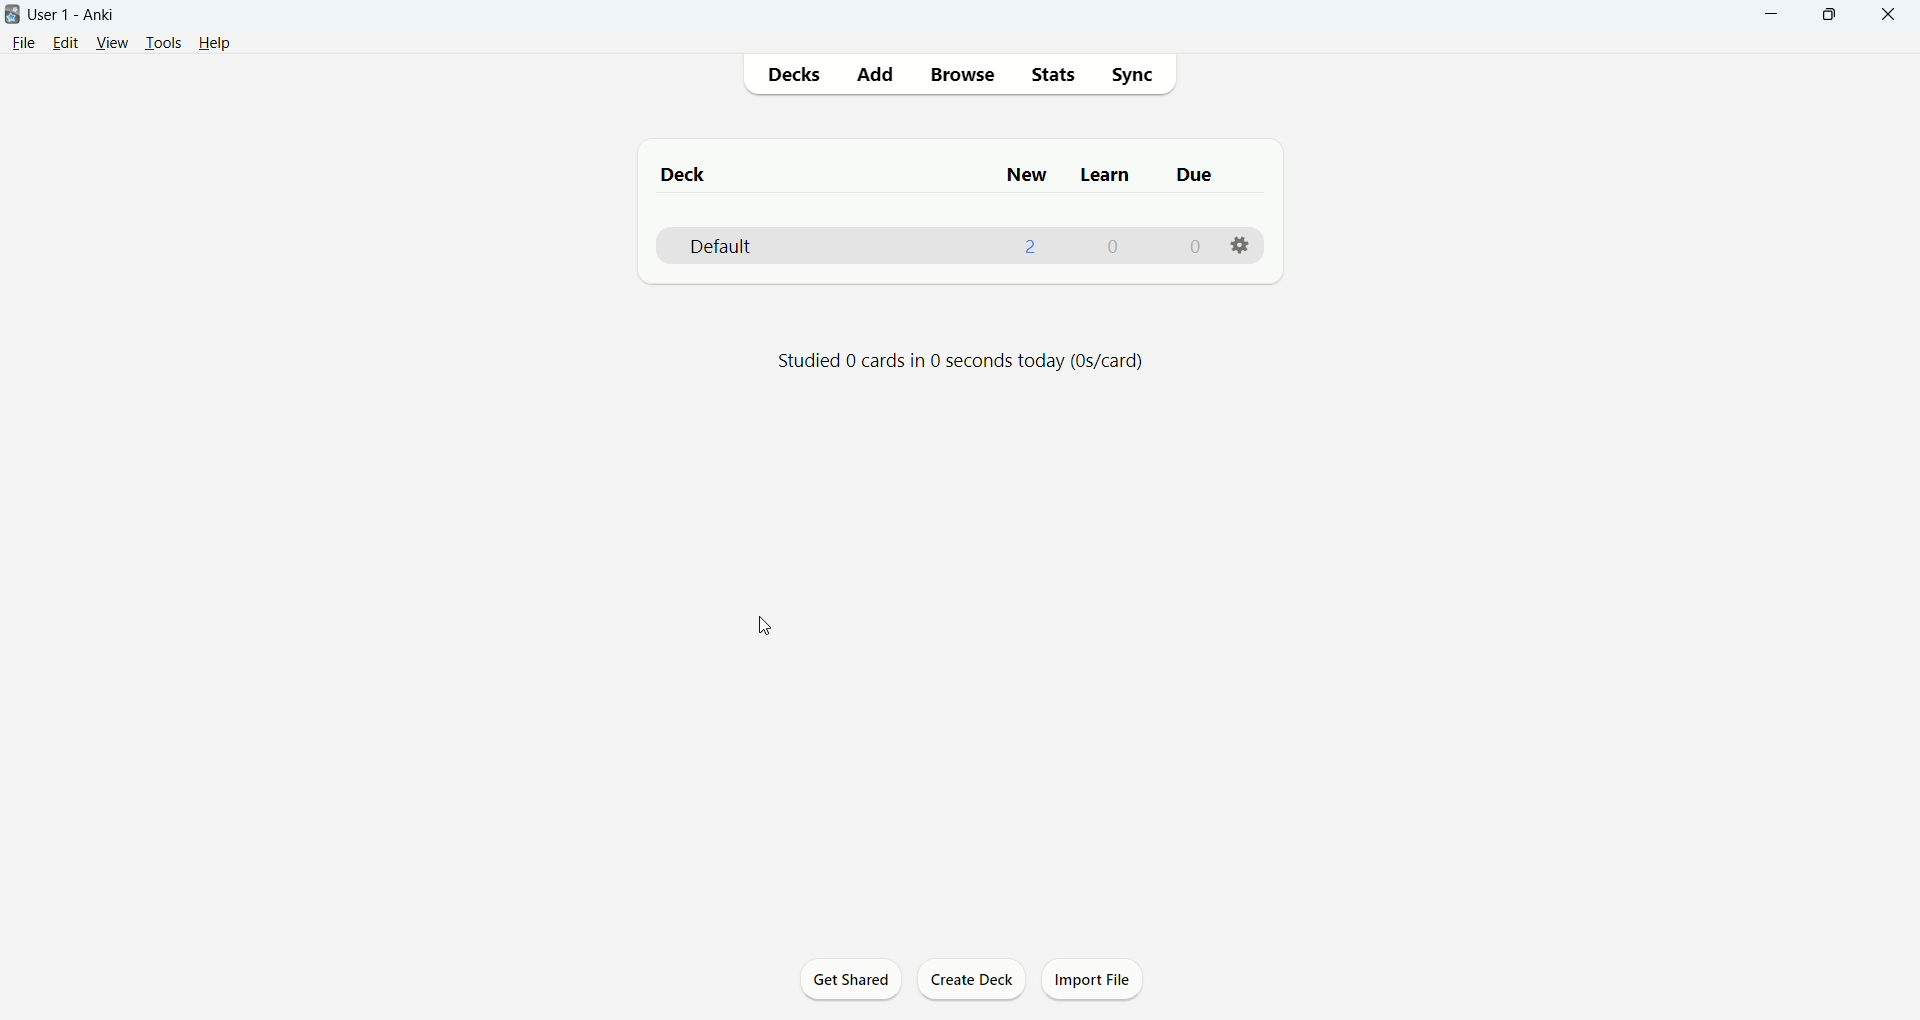  What do you see at coordinates (1193, 246) in the screenshot?
I see `0` at bounding box center [1193, 246].